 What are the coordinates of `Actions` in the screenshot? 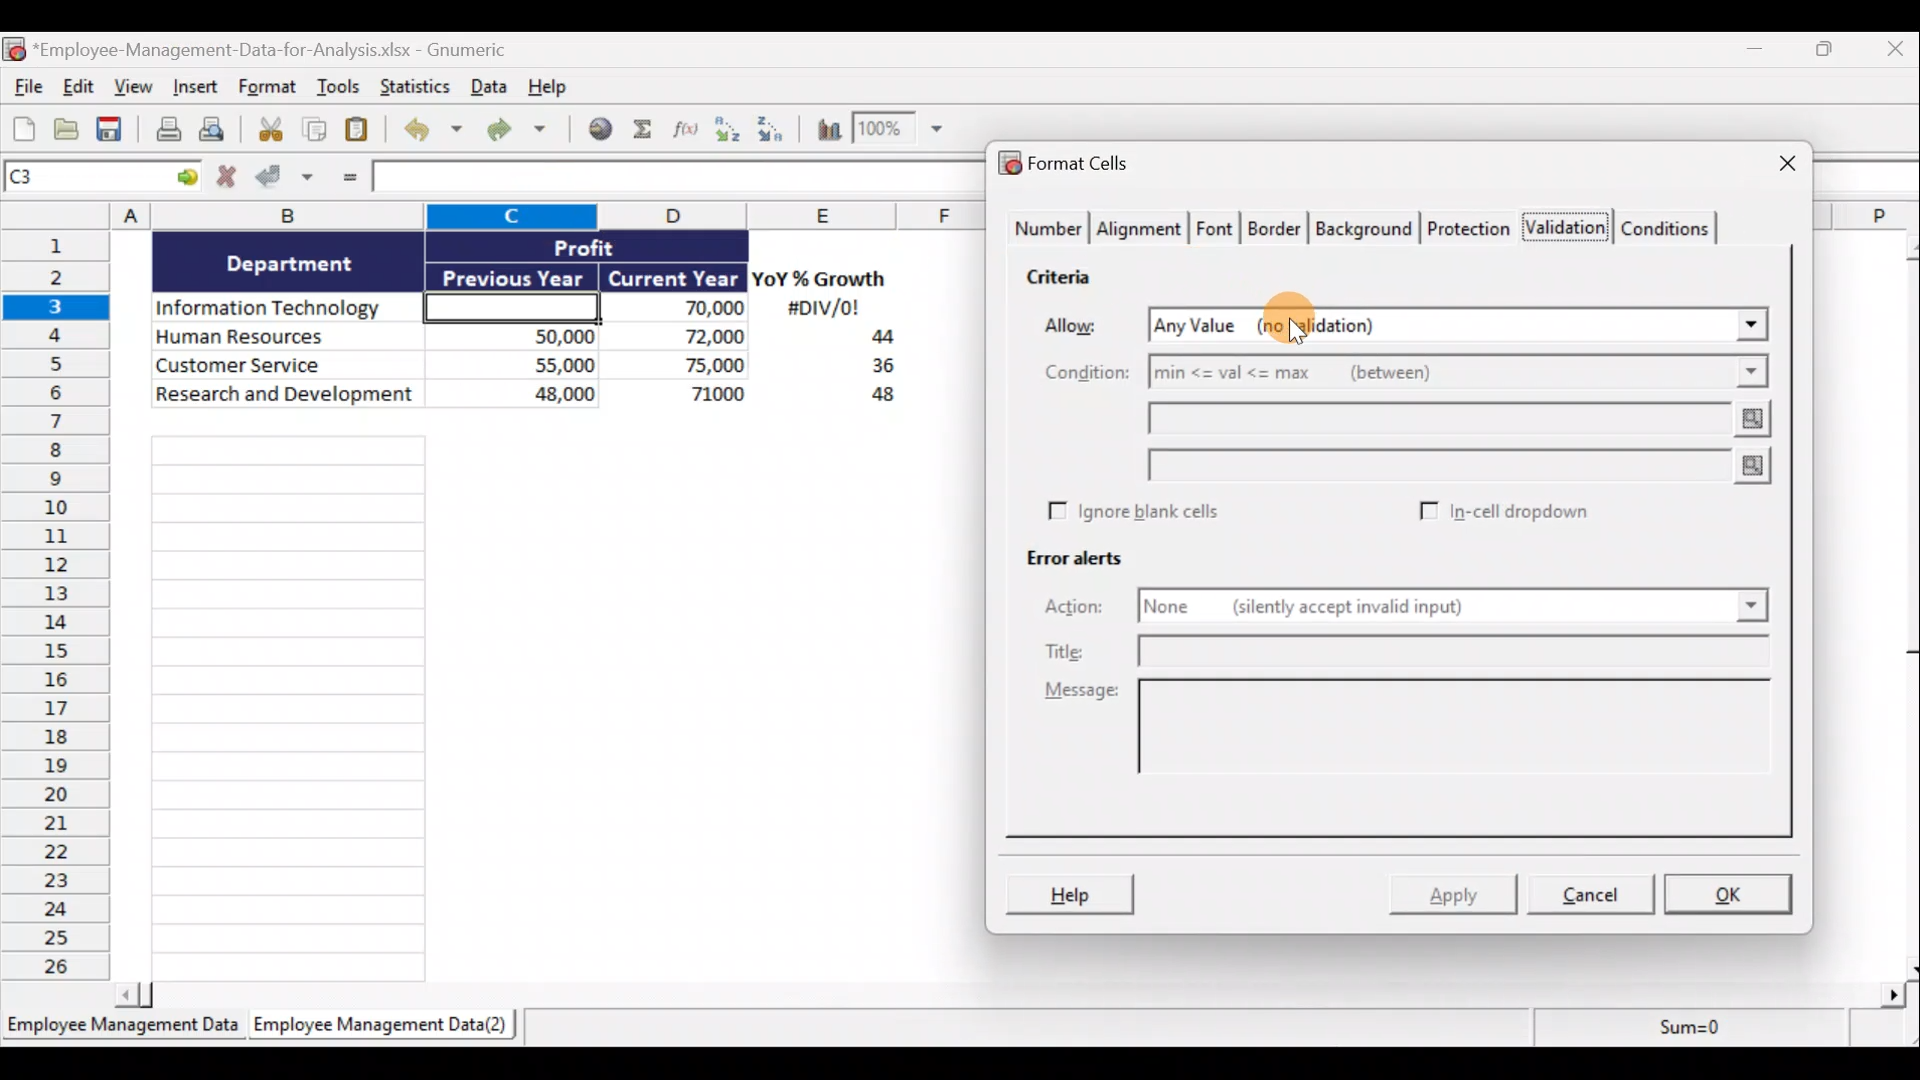 It's located at (1085, 609).